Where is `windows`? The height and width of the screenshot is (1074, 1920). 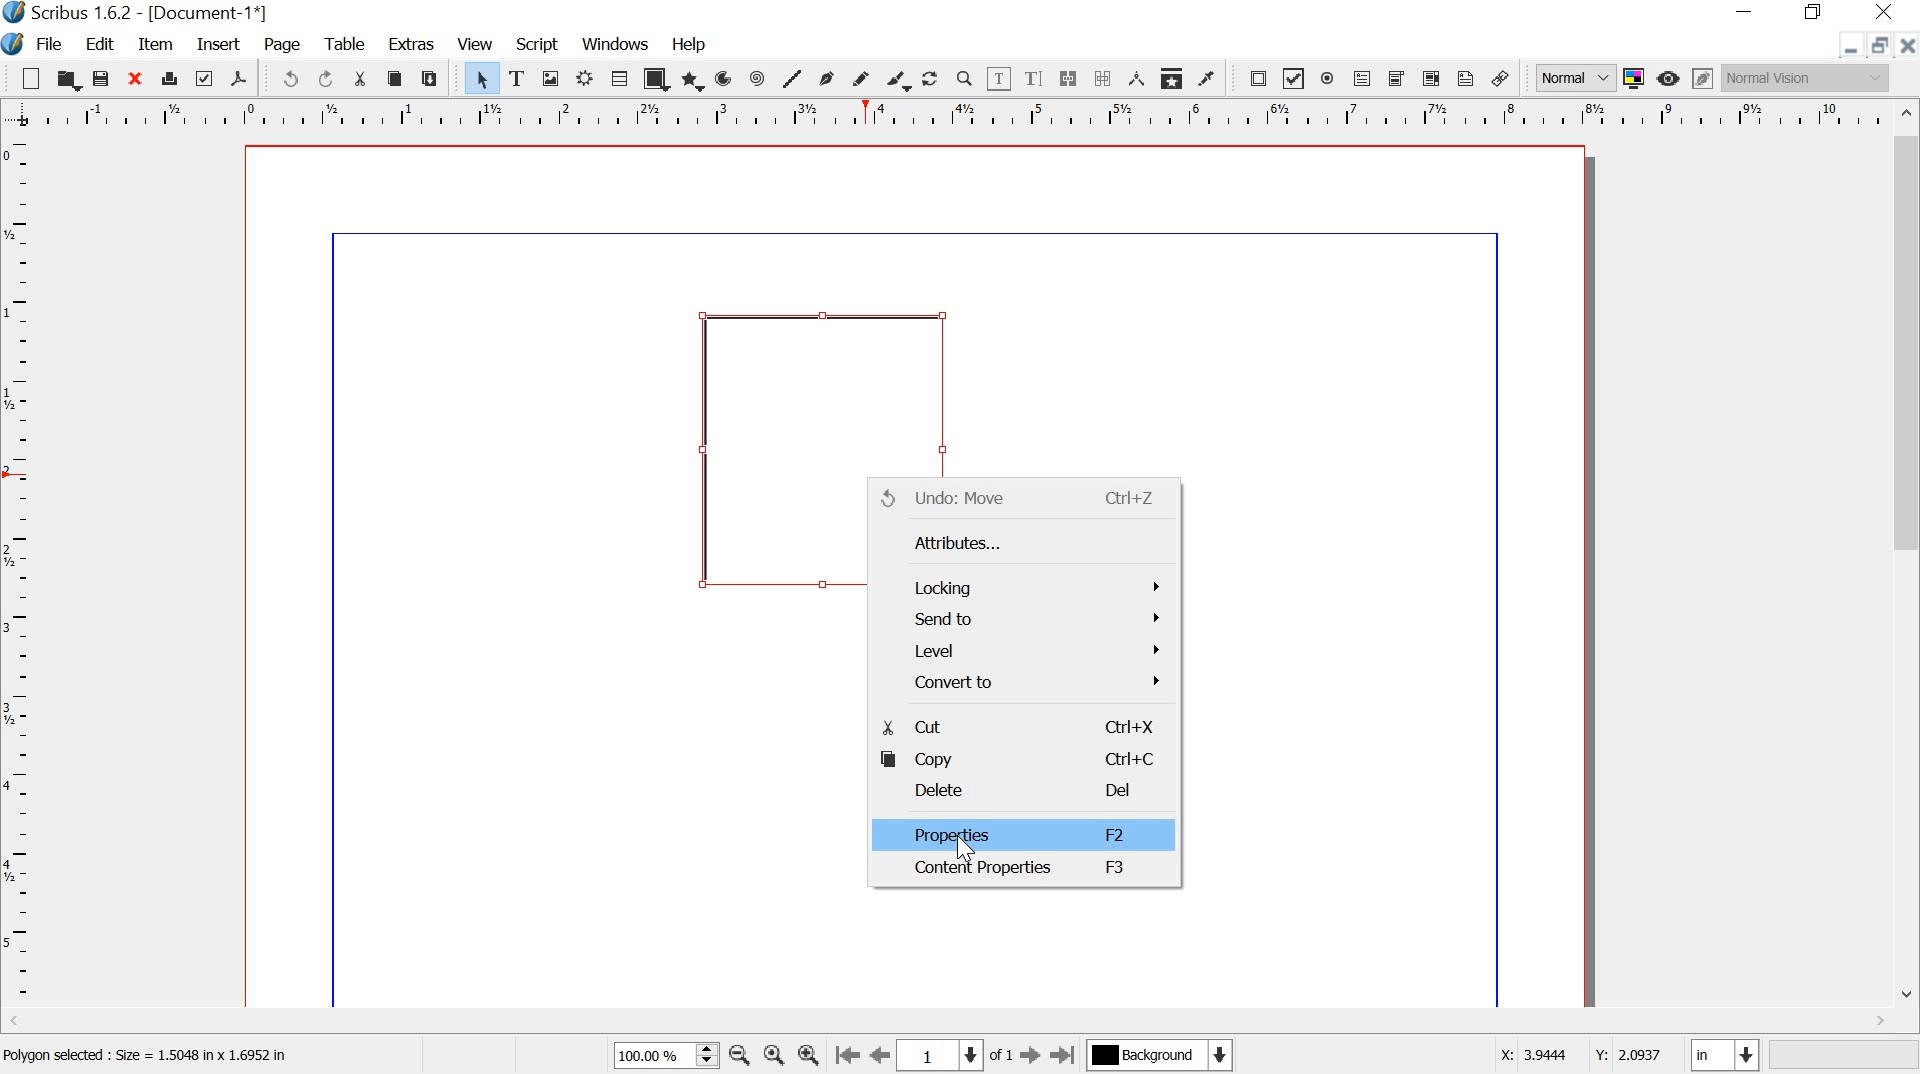
windows is located at coordinates (616, 44).